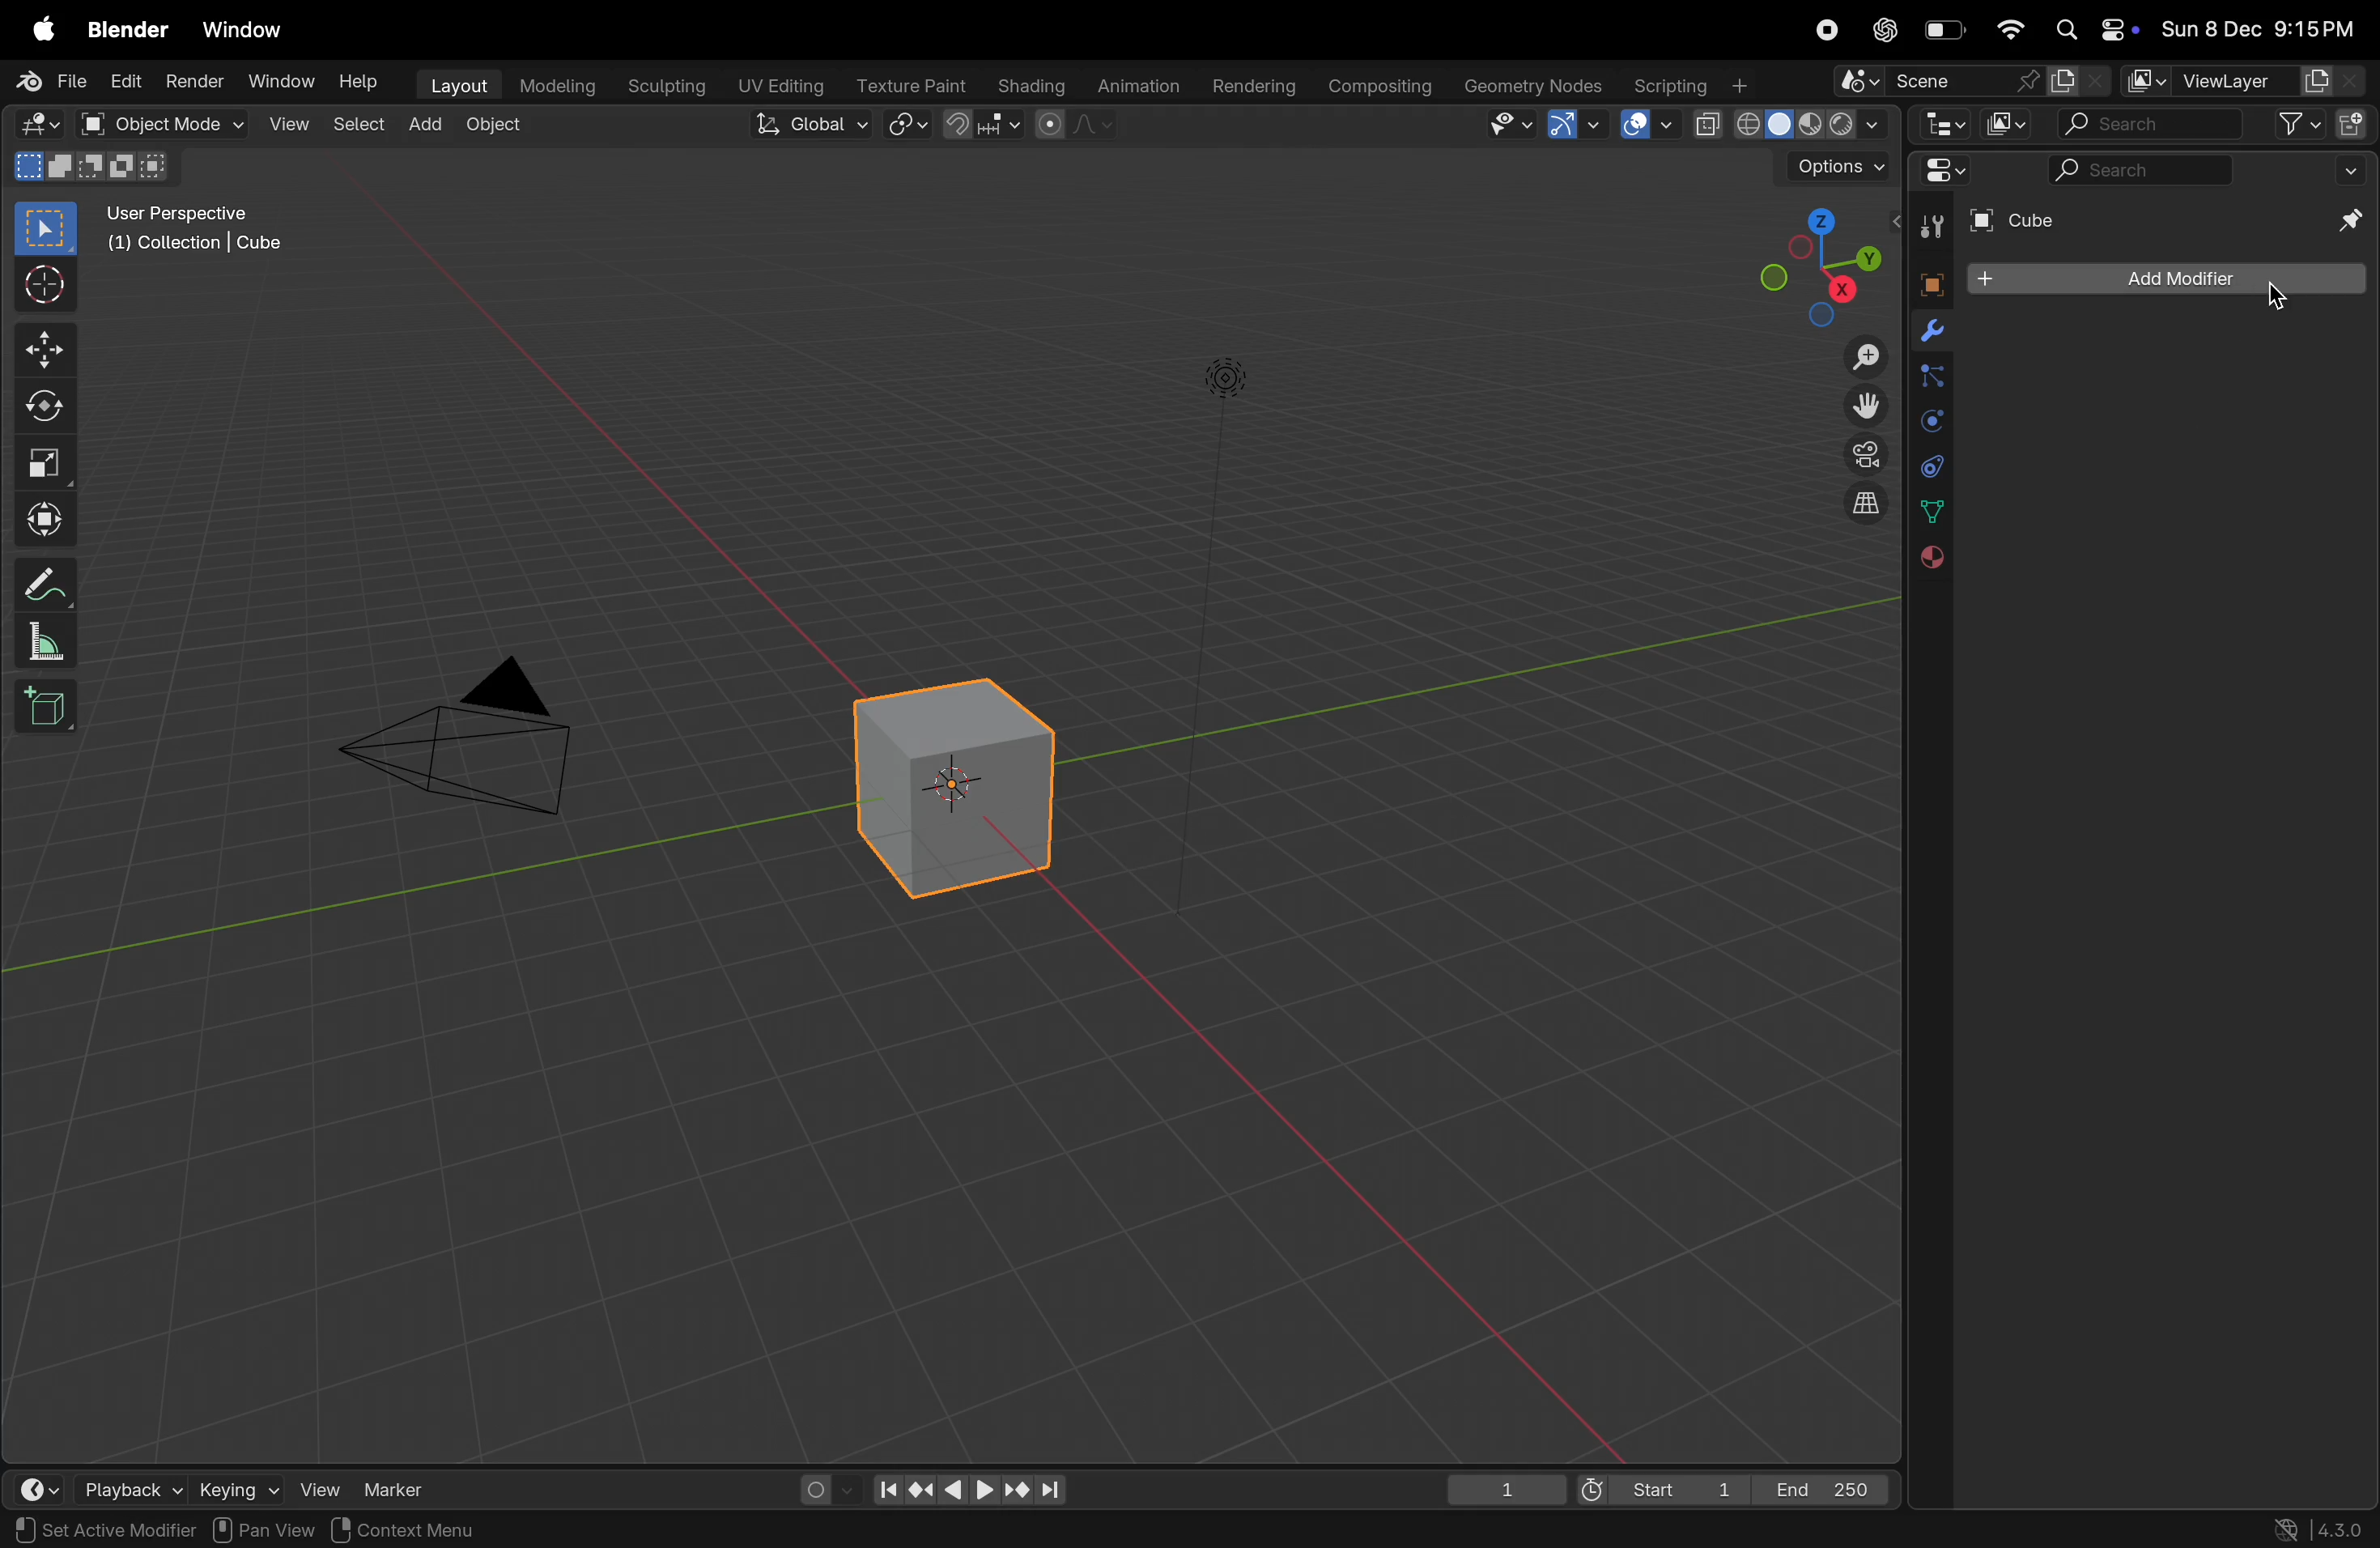 This screenshot has width=2380, height=1548. What do you see at coordinates (192, 81) in the screenshot?
I see `render` at bounding box center [192, 81].